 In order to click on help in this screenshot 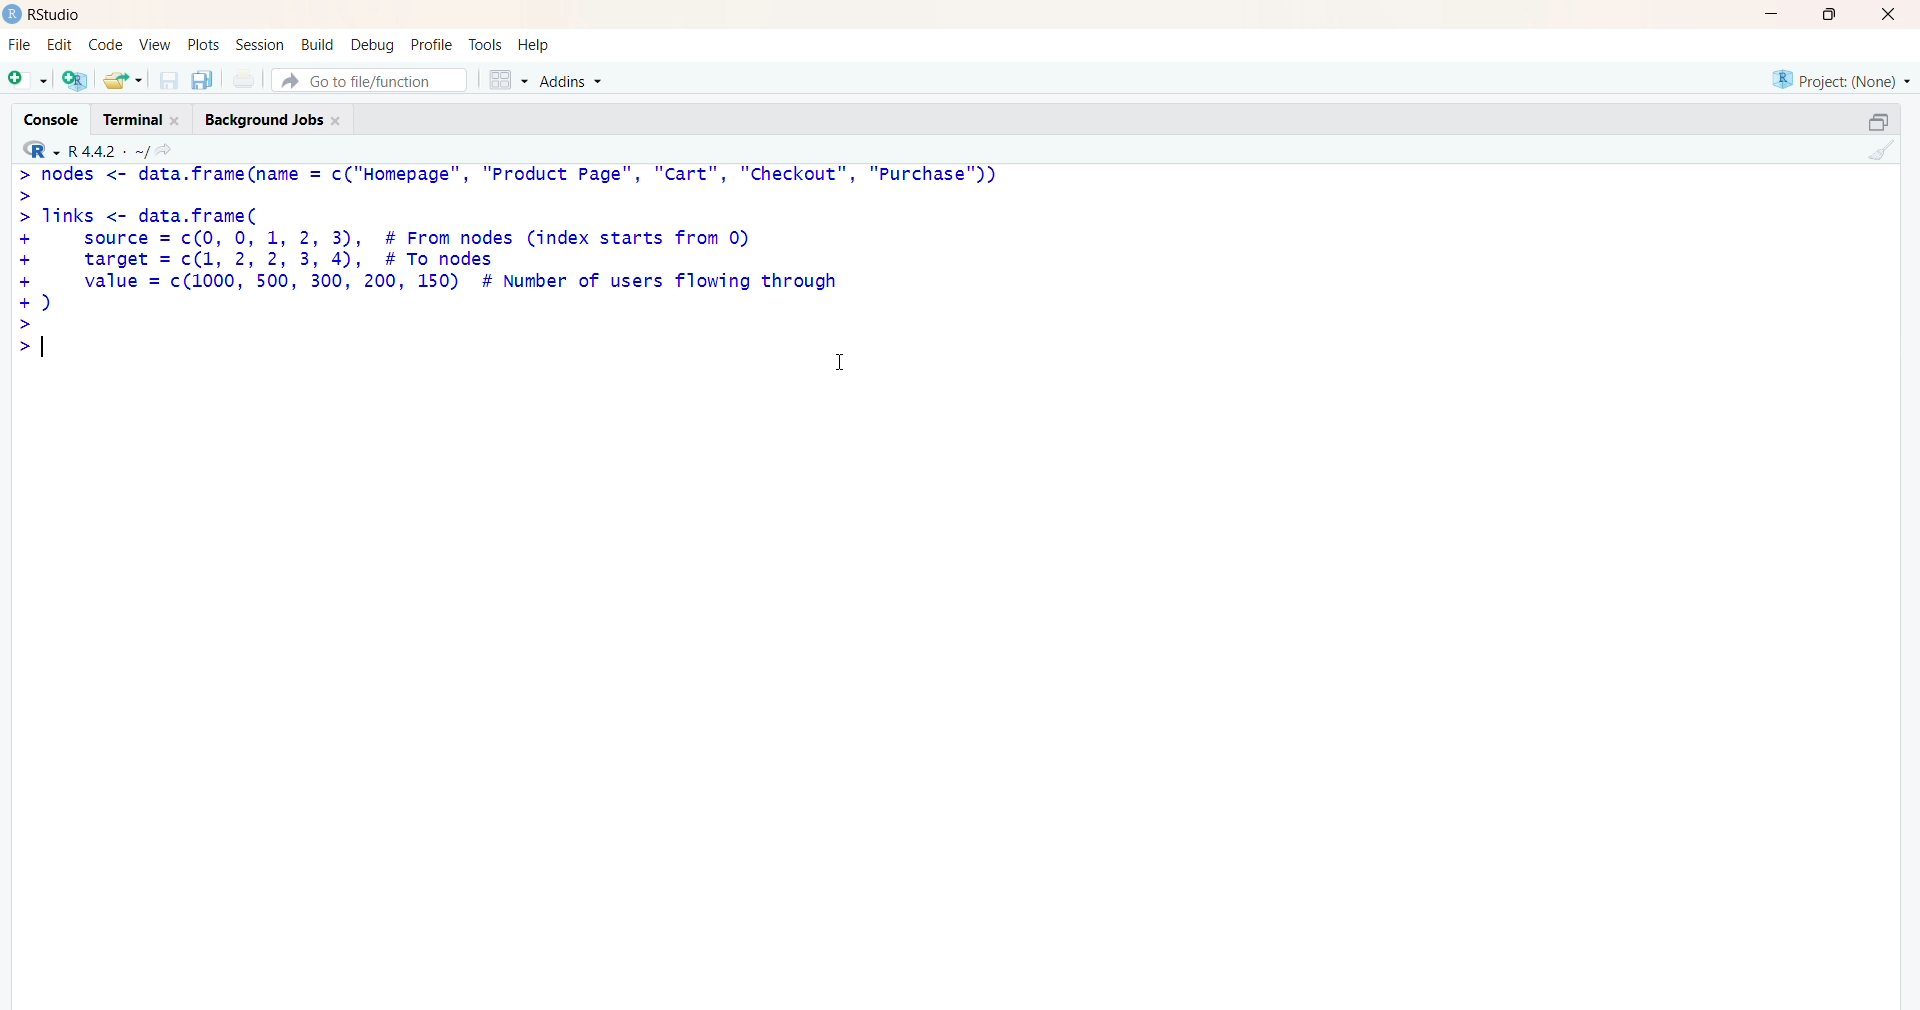, I will do `click(545, 44)`.